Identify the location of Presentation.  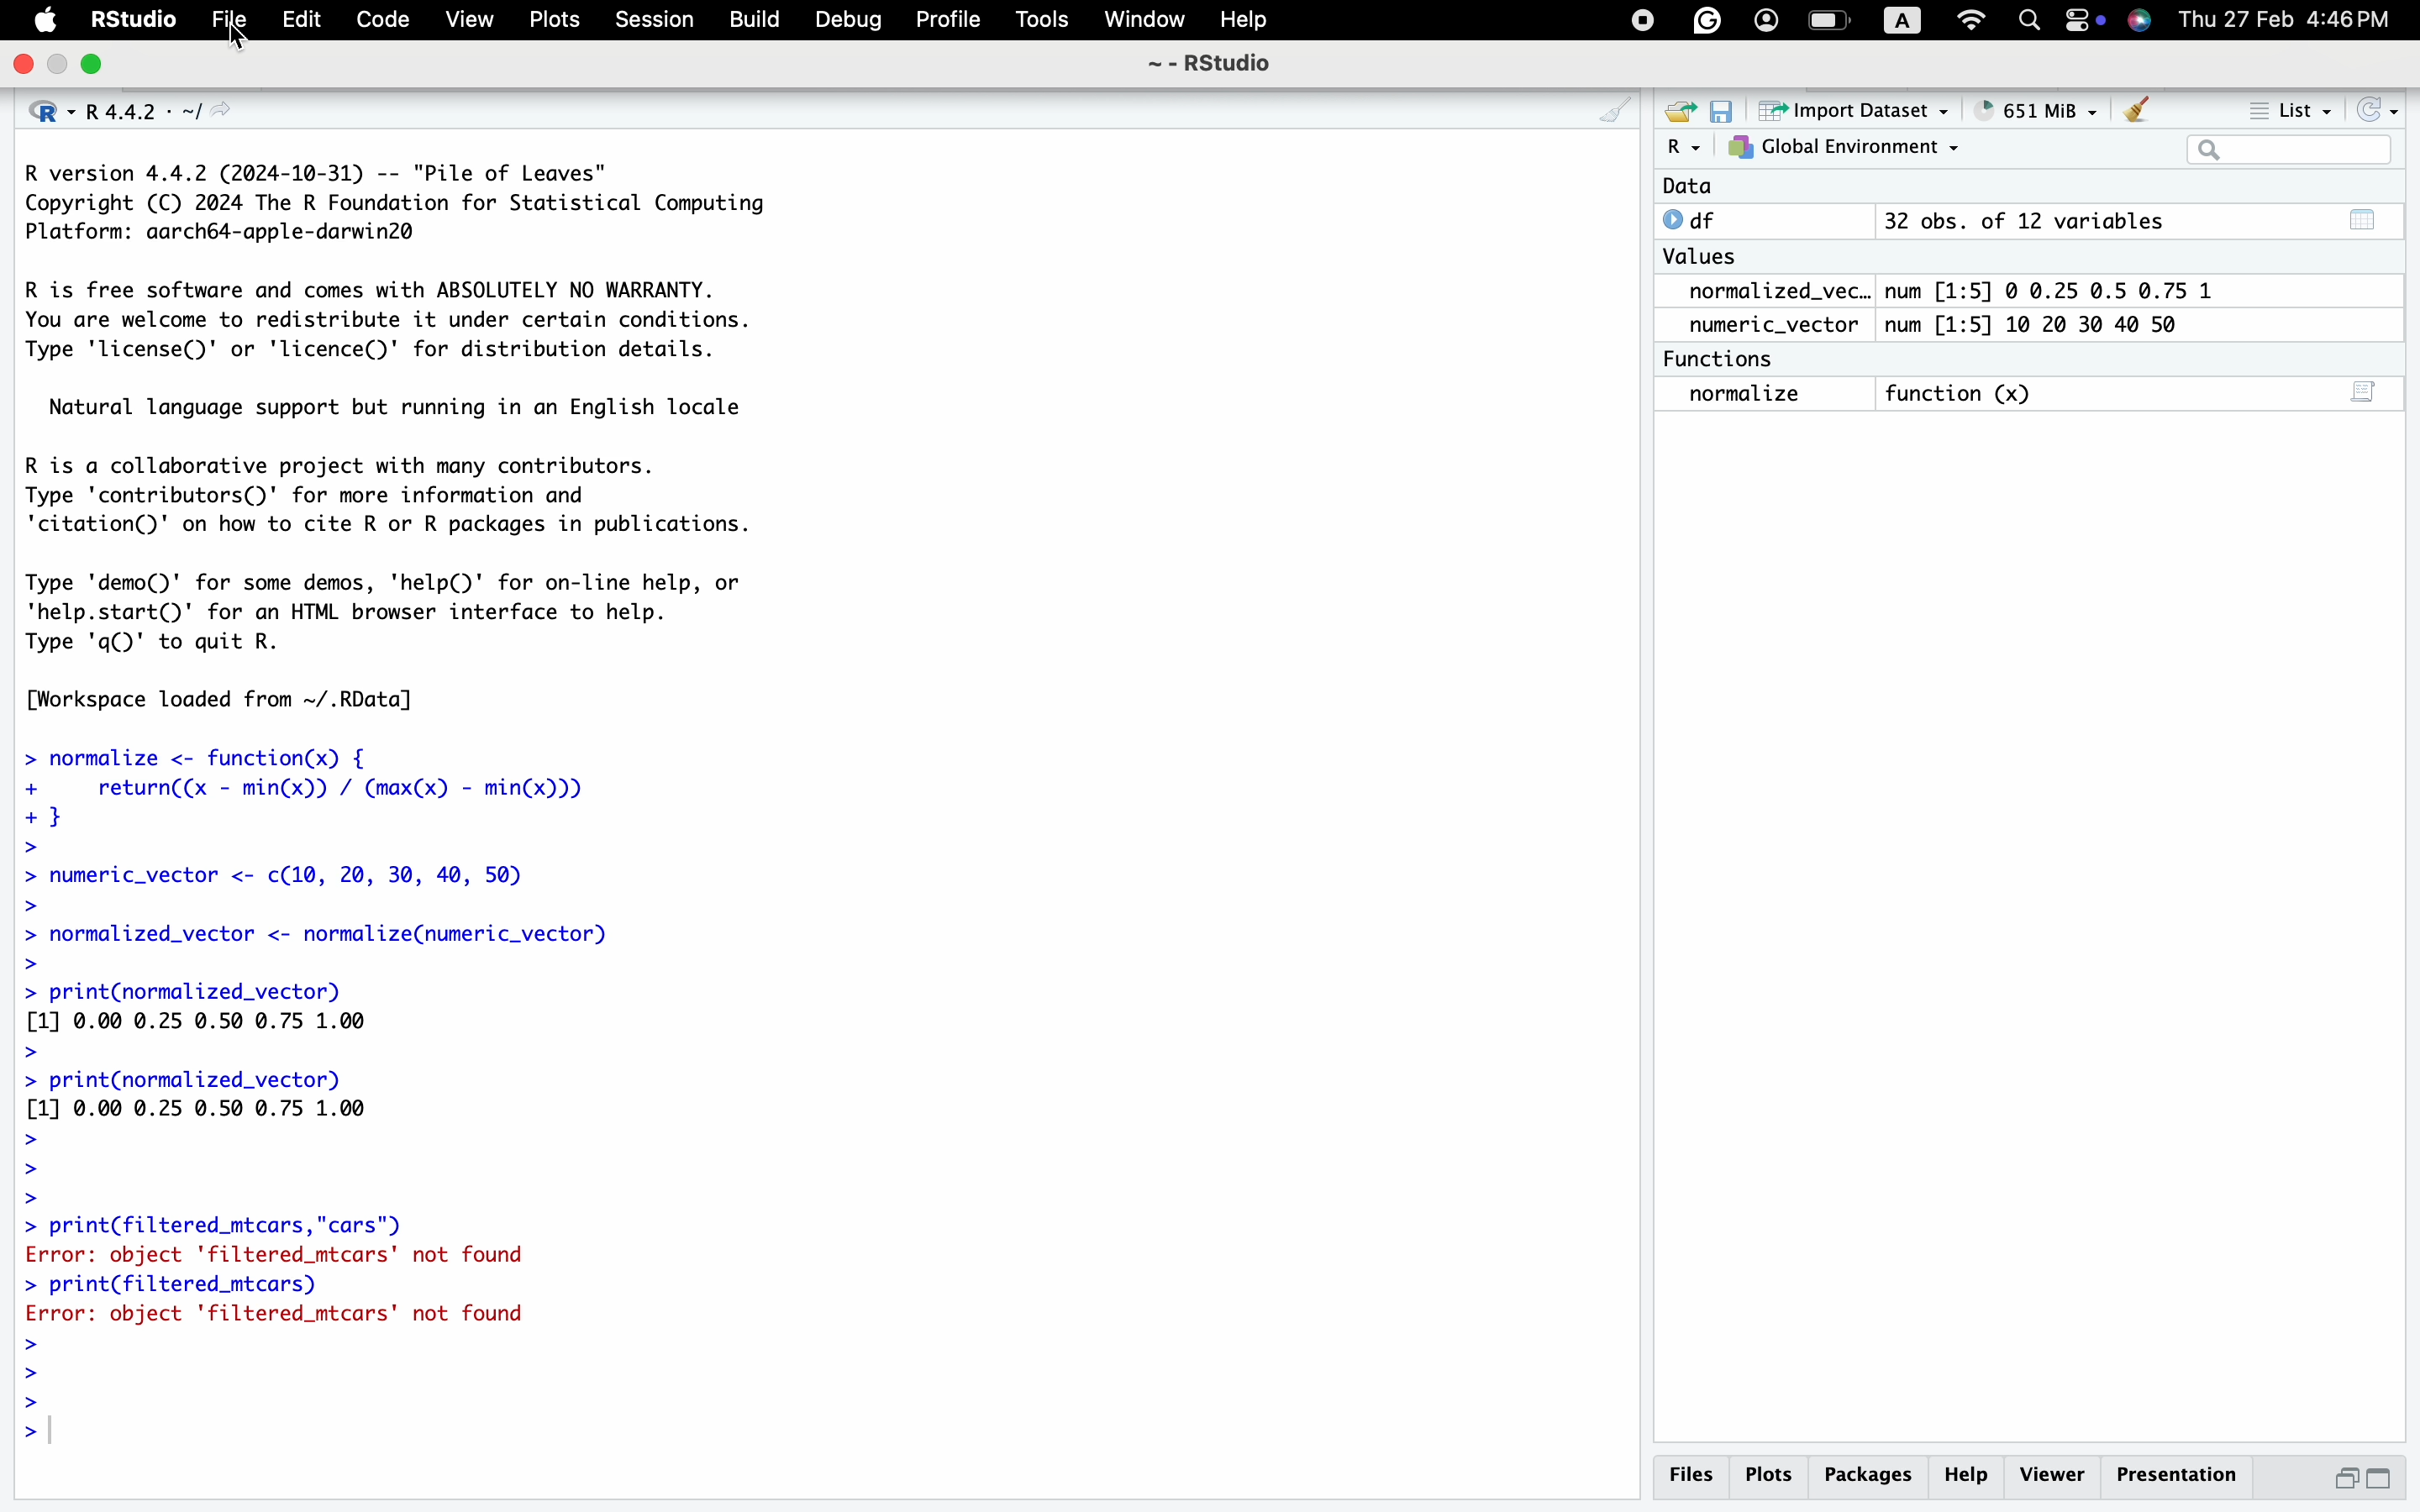
(2185, 1472).